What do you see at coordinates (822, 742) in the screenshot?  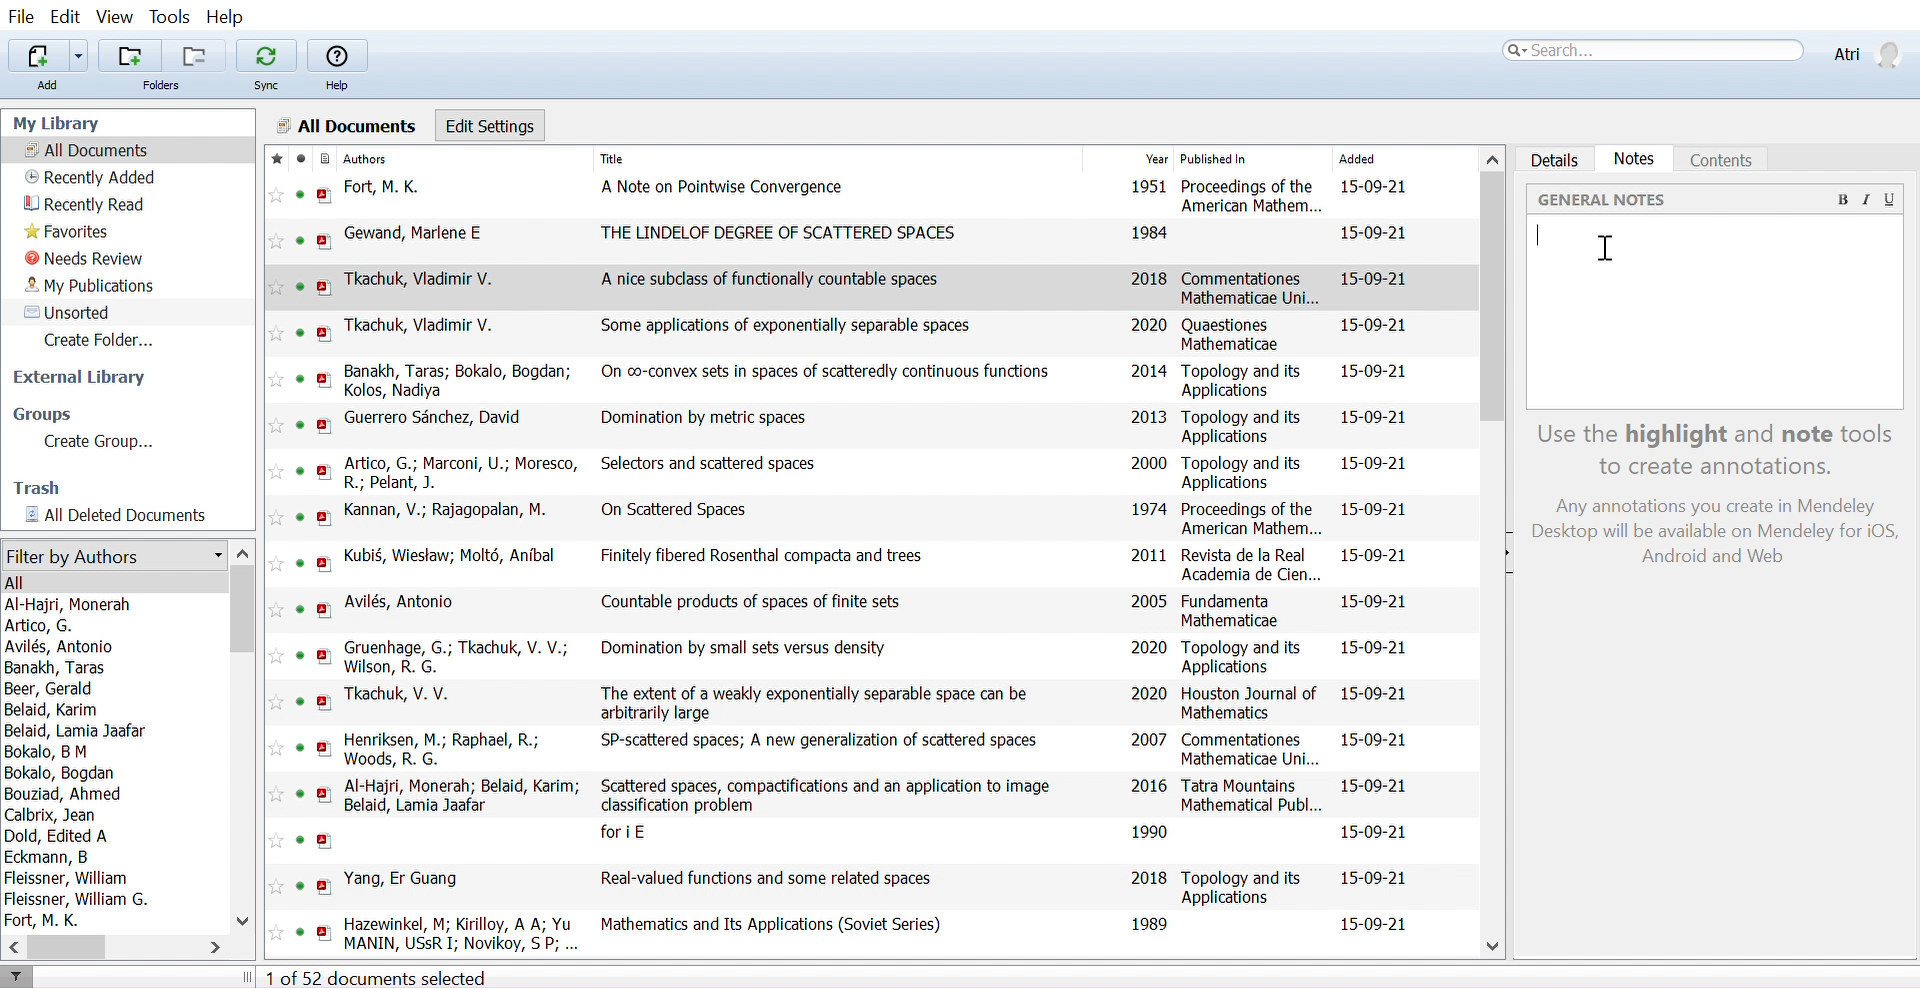 I see `SP-scattered spaces; A new generalization of scattered spaces` at bounding box center [822, 742].